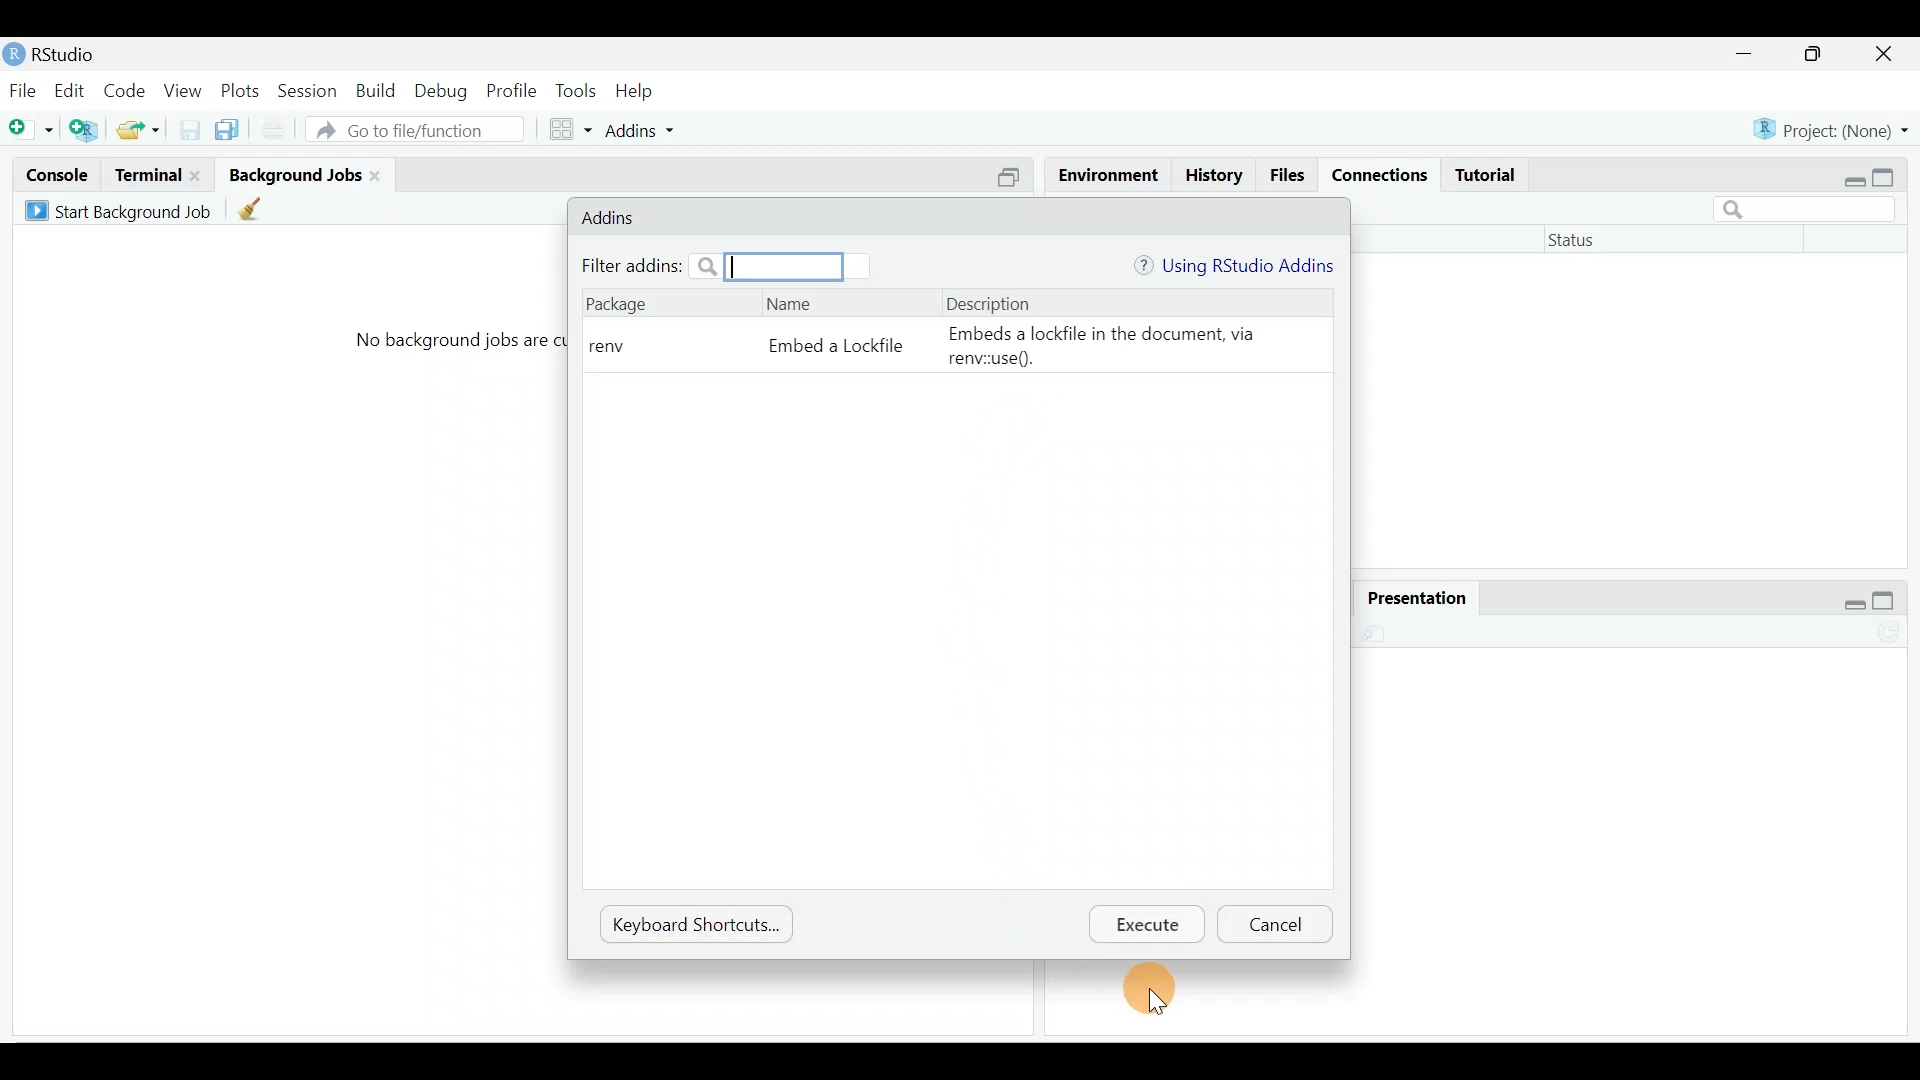  I want to click on Keyboard Shortcuts..., so click(691, 923).